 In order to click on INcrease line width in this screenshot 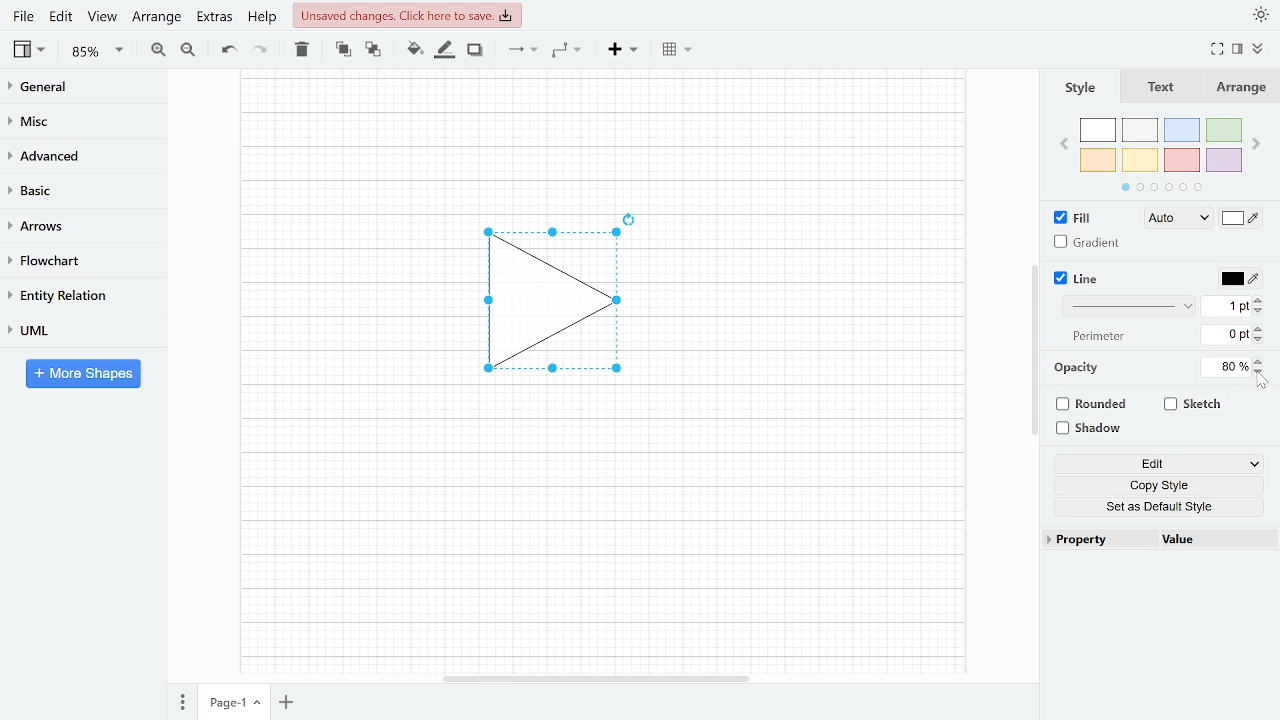, I will do `click(1261, 297)`.